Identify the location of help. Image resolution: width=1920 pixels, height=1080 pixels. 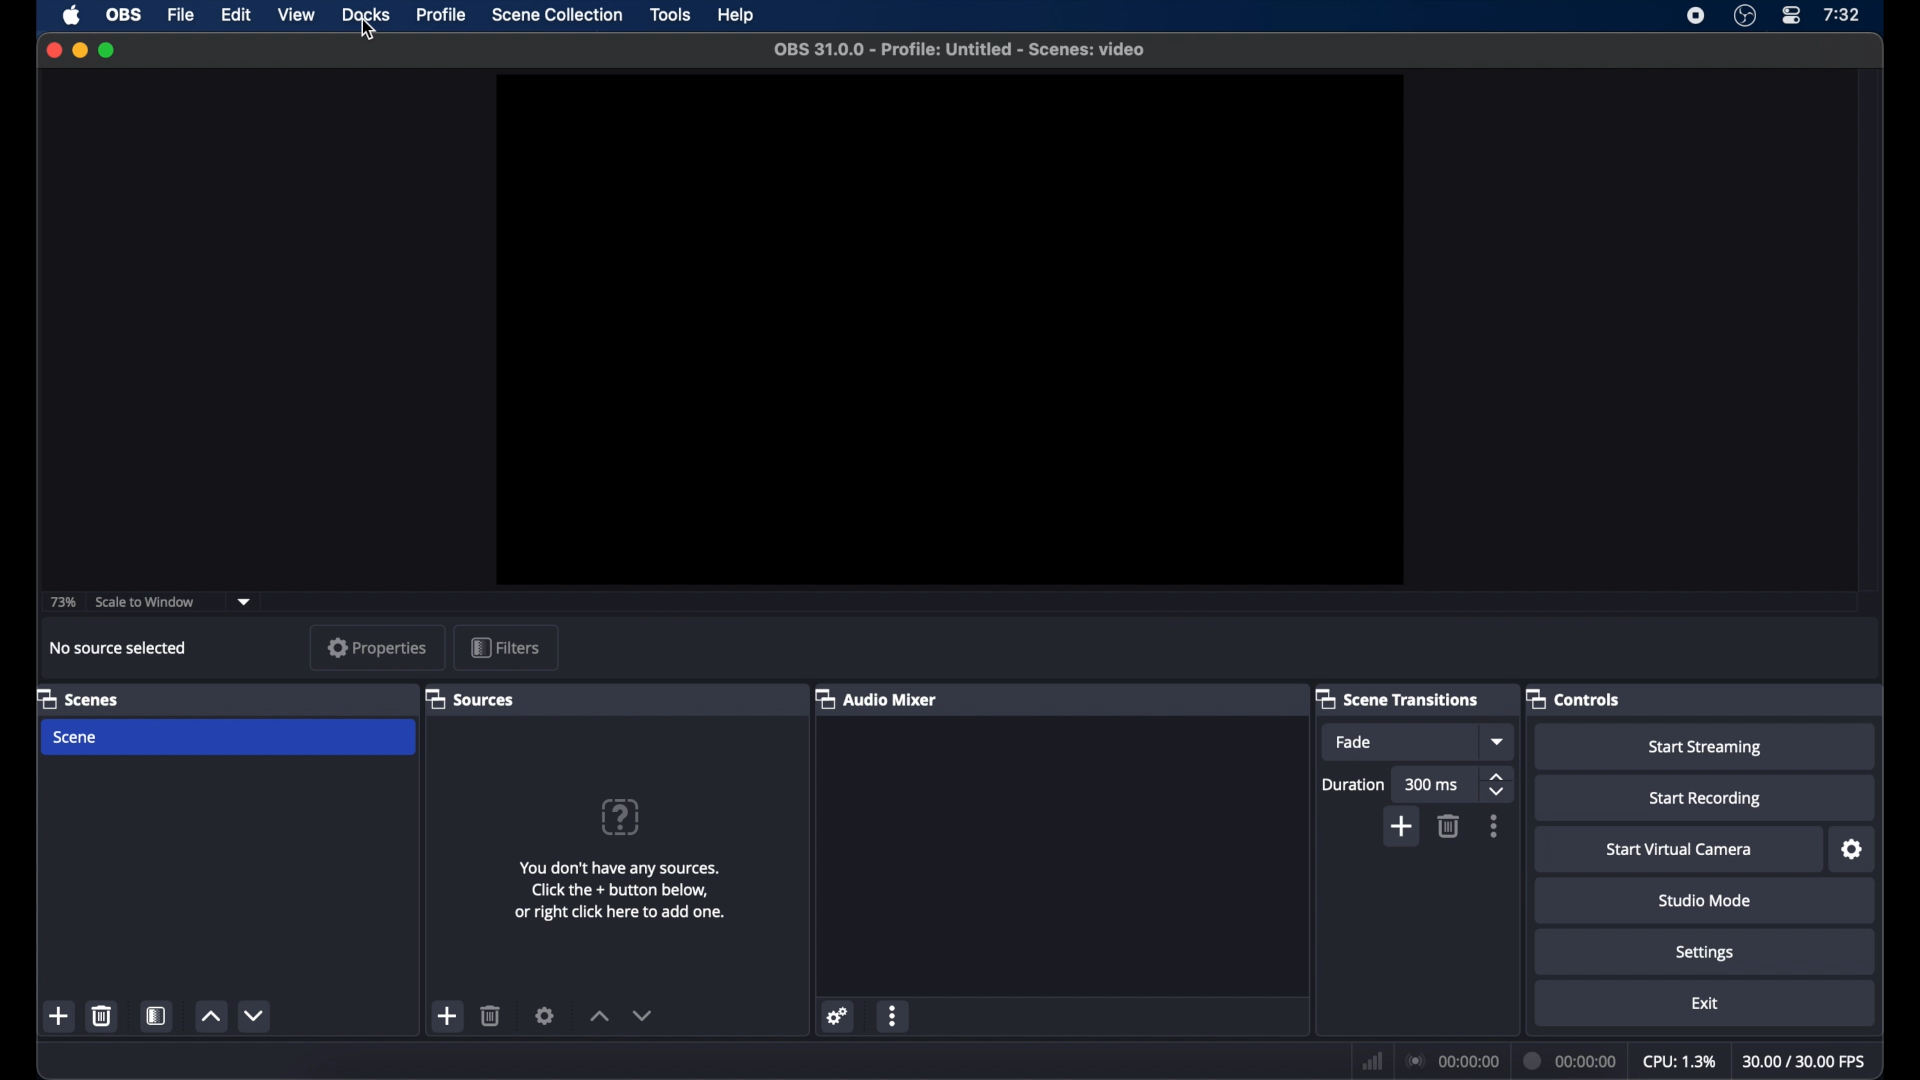
(737, 16).